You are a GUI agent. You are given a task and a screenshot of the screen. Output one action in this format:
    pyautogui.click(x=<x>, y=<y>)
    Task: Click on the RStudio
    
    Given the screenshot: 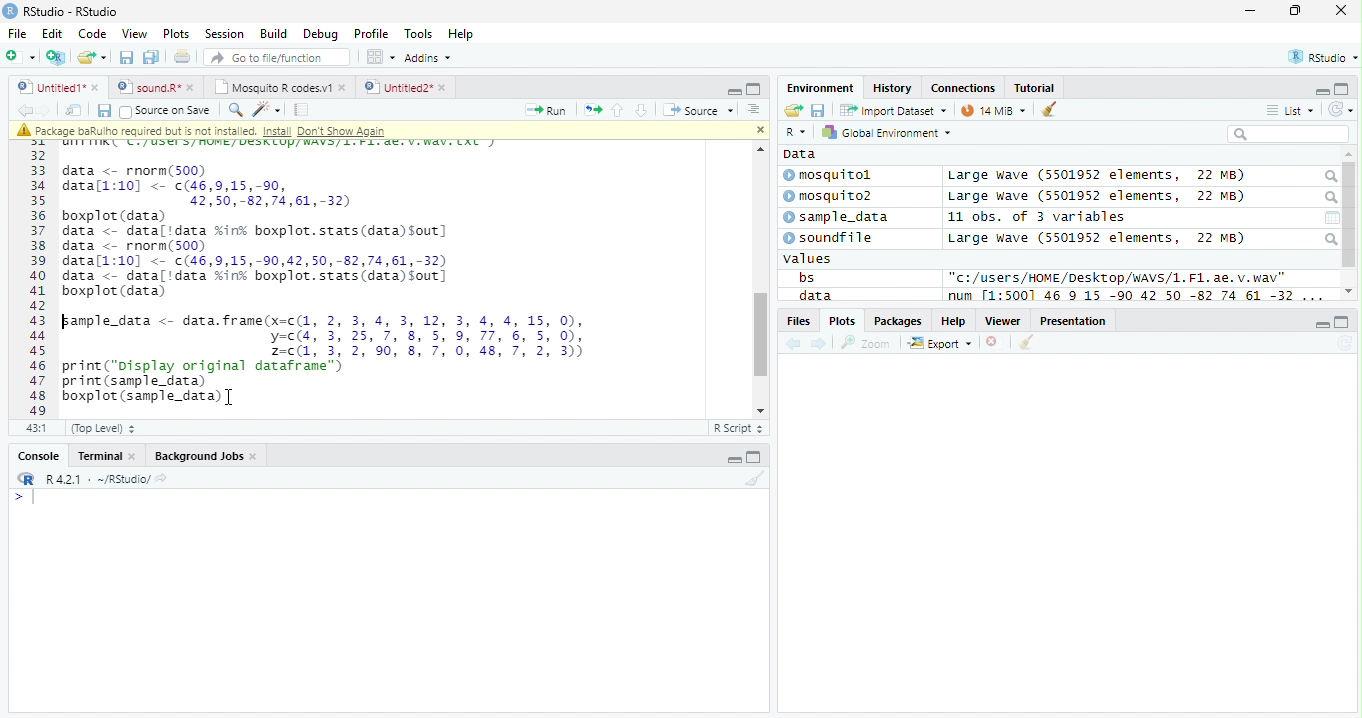 What is the action you would take?
    pyautogui.click(x=1321, y=56)
    